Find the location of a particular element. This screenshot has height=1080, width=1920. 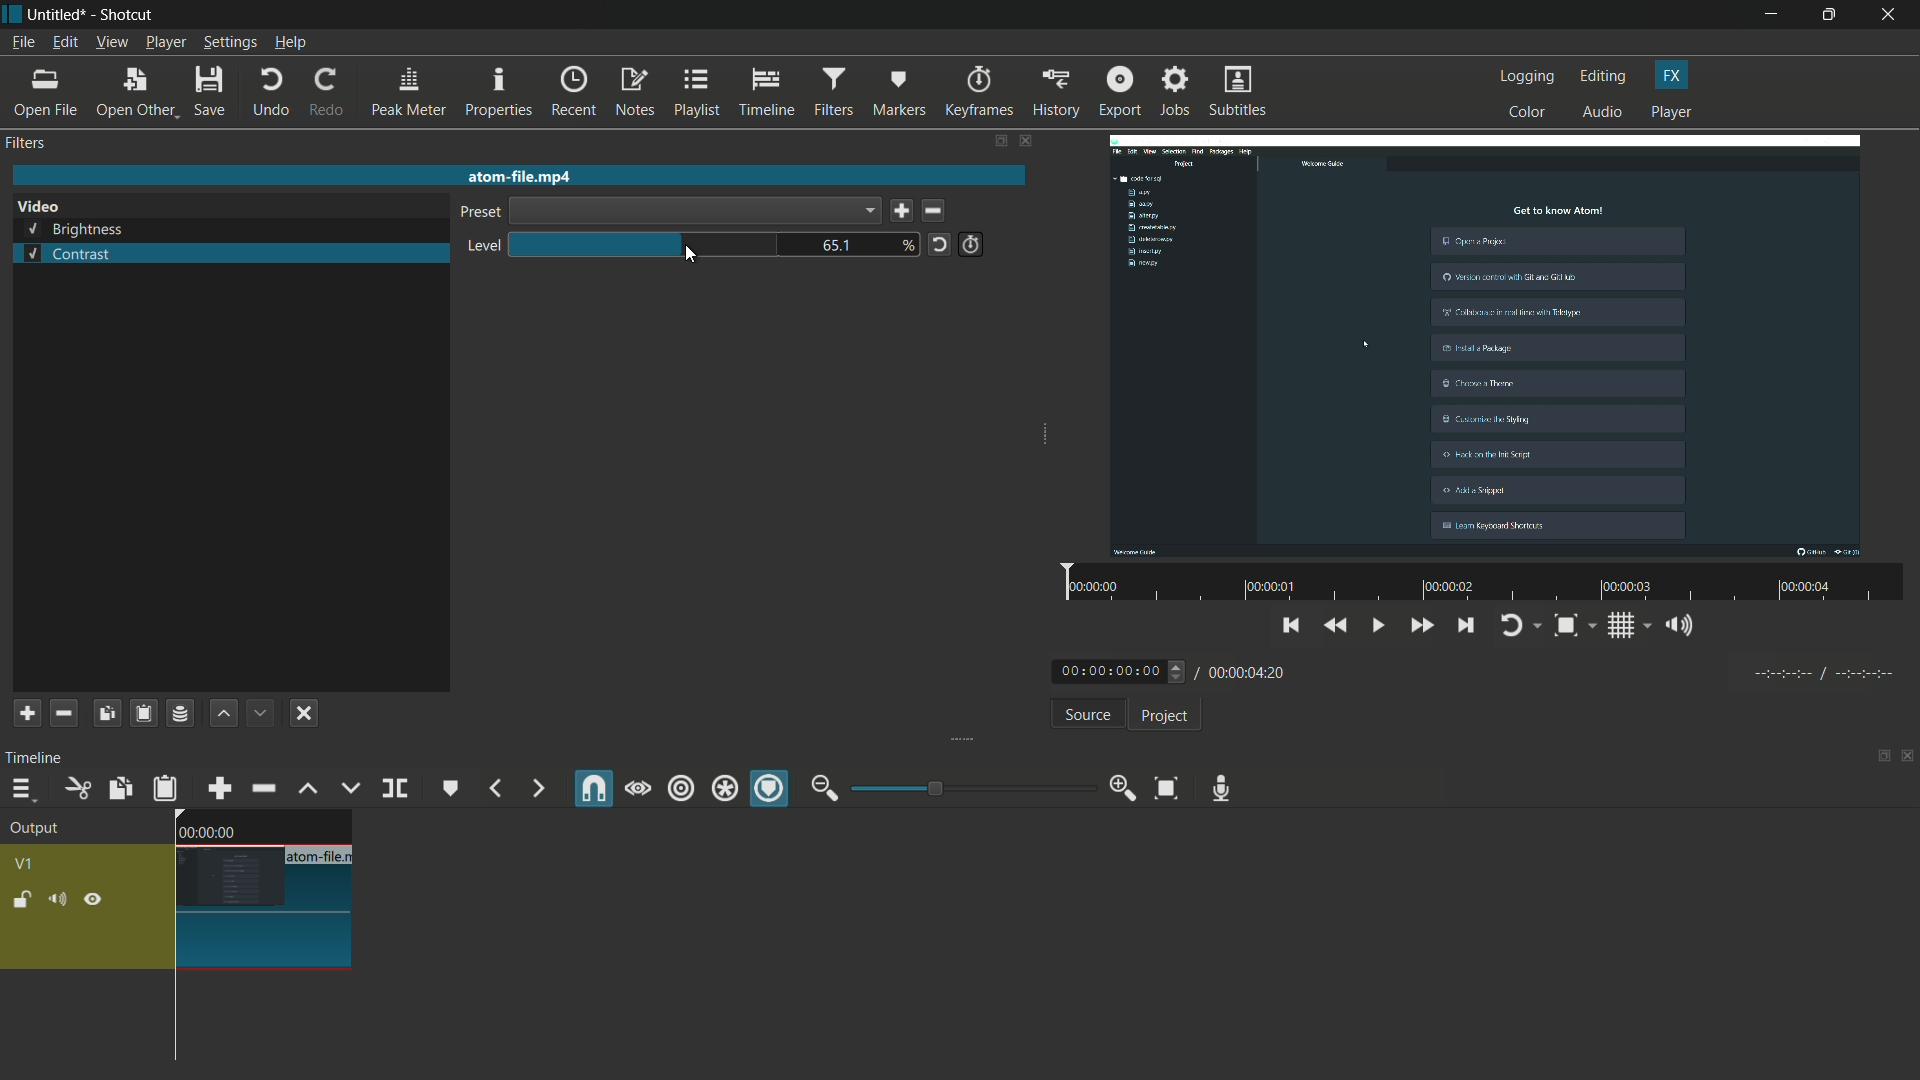

timeline is located at coordinates (38, 757).